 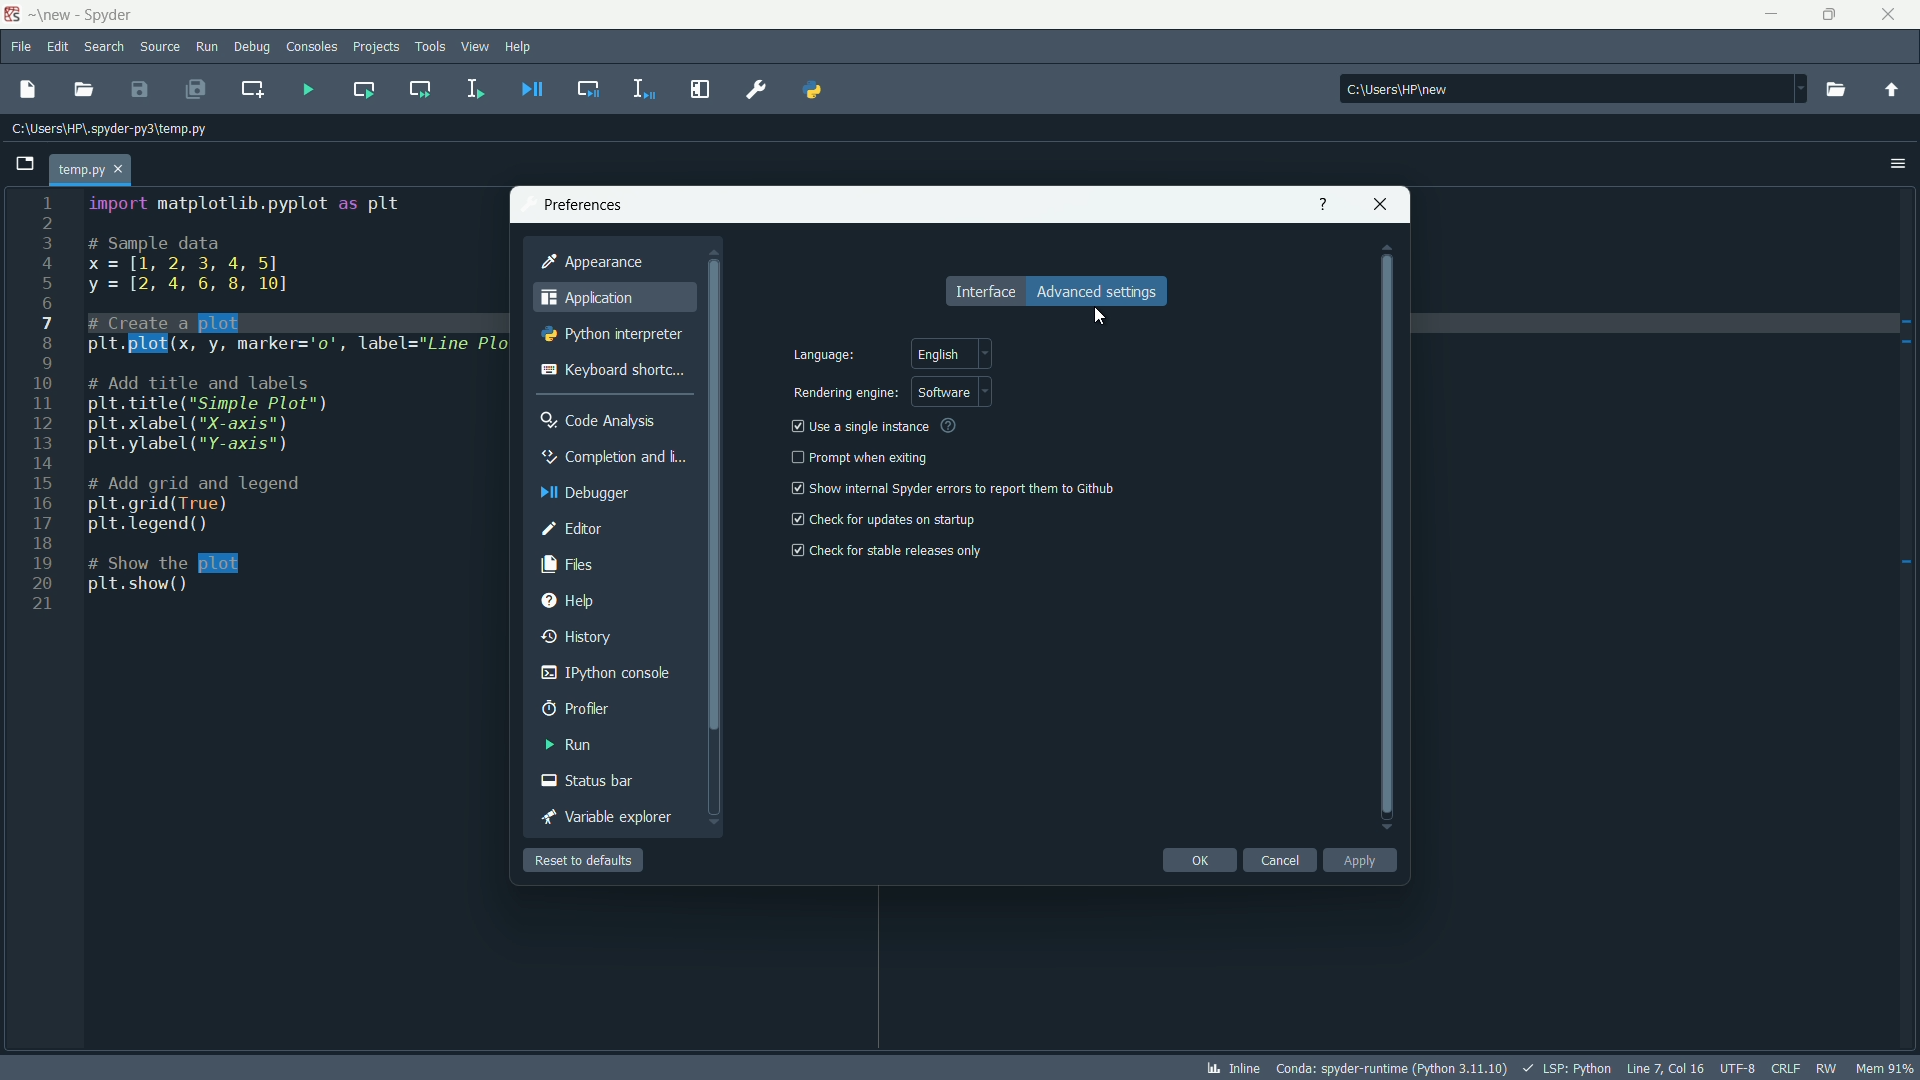 What do you see at coordinates (599, 419) in the screenshot?
I see `code analysis` at bounding box center [599, 419].